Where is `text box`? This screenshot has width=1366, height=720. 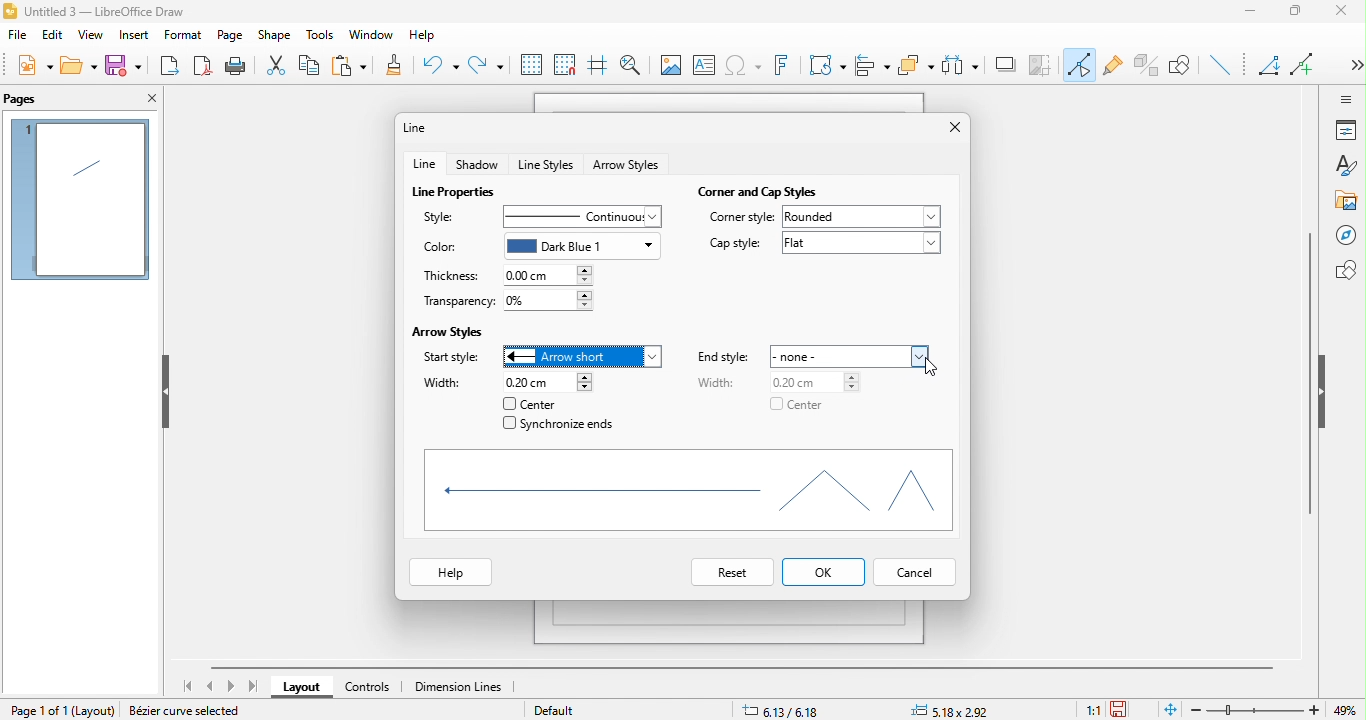 text box is located at coordinates (705, 68).